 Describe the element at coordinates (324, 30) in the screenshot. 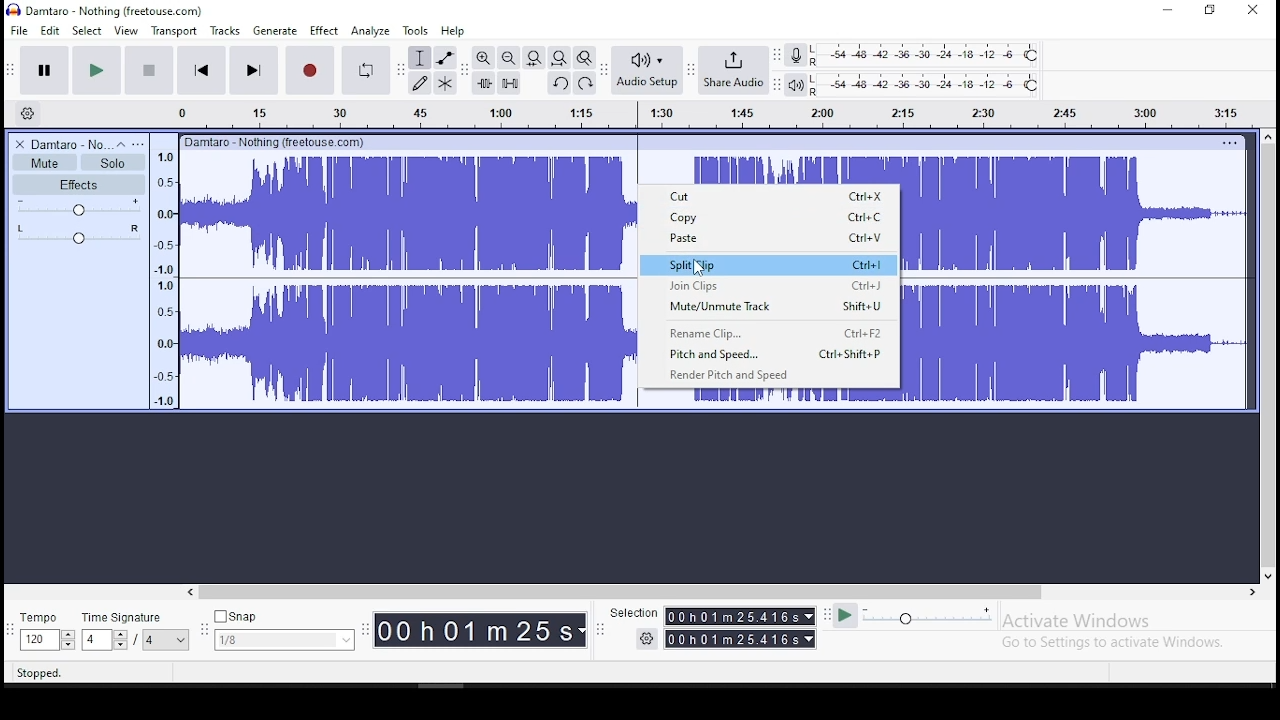

I see `effect` at that location.